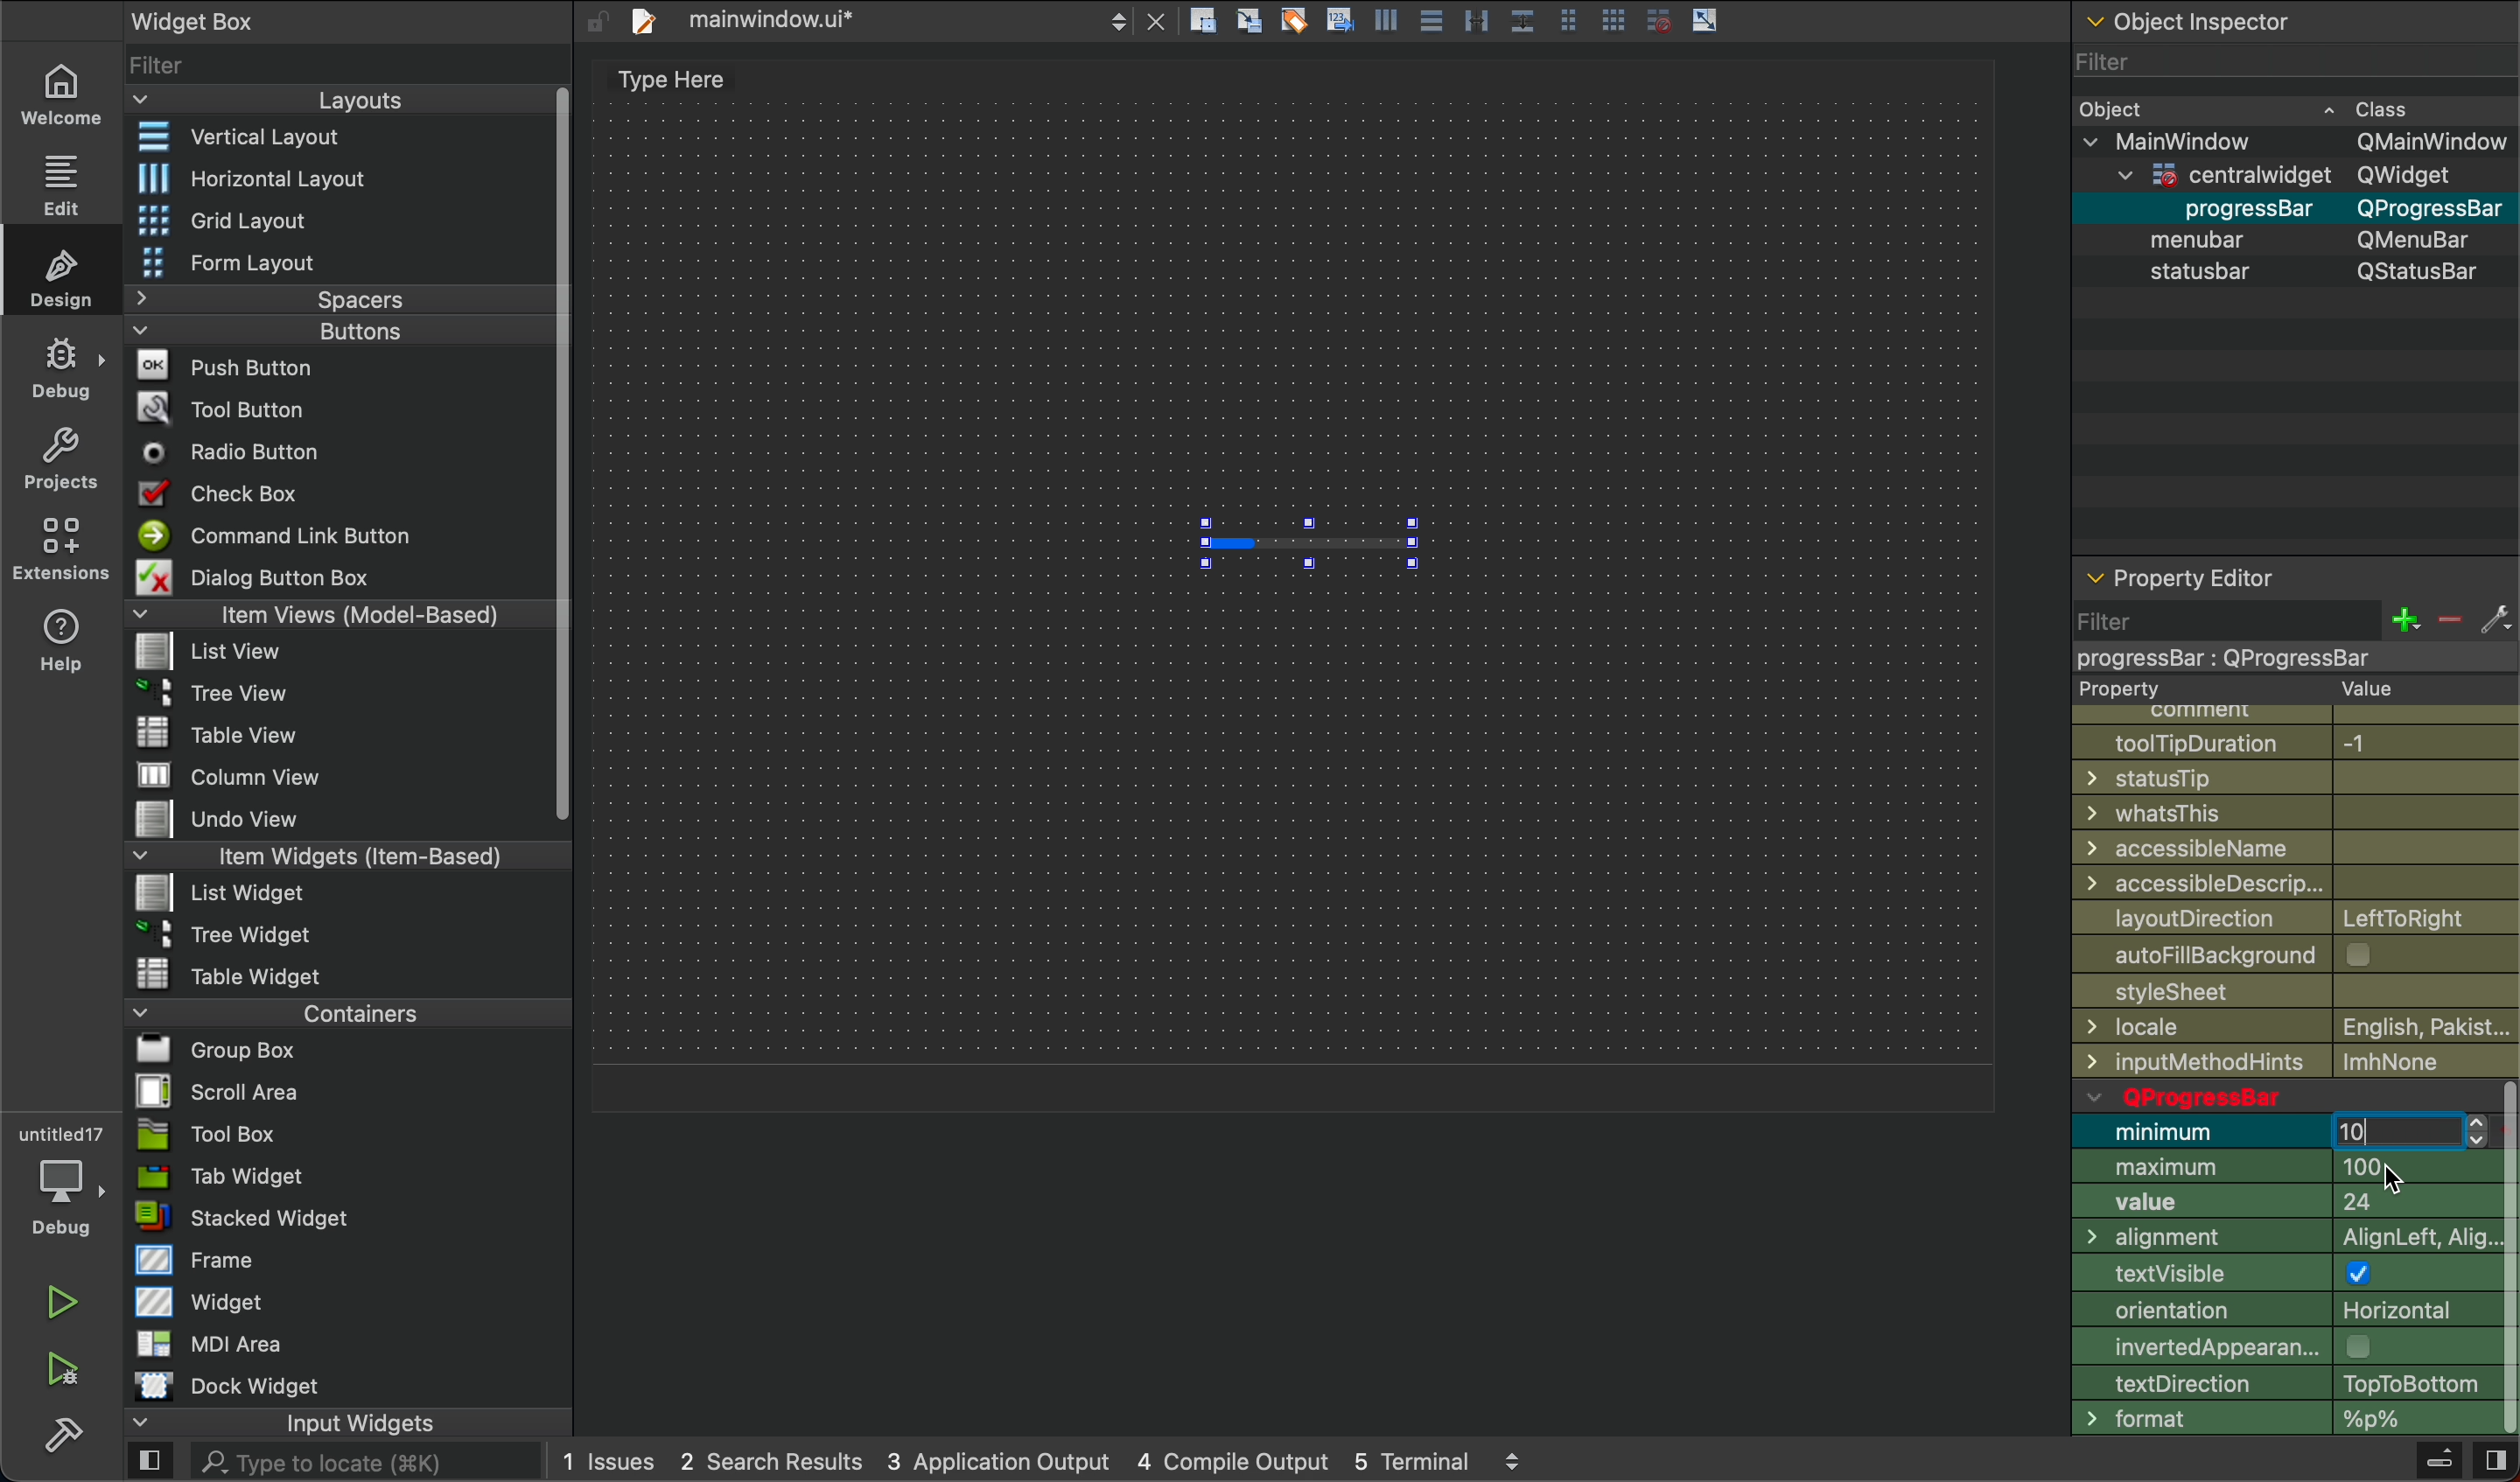 The image size is (2520, 1482). I want to click on tooltip duration, so click(2285, 740).